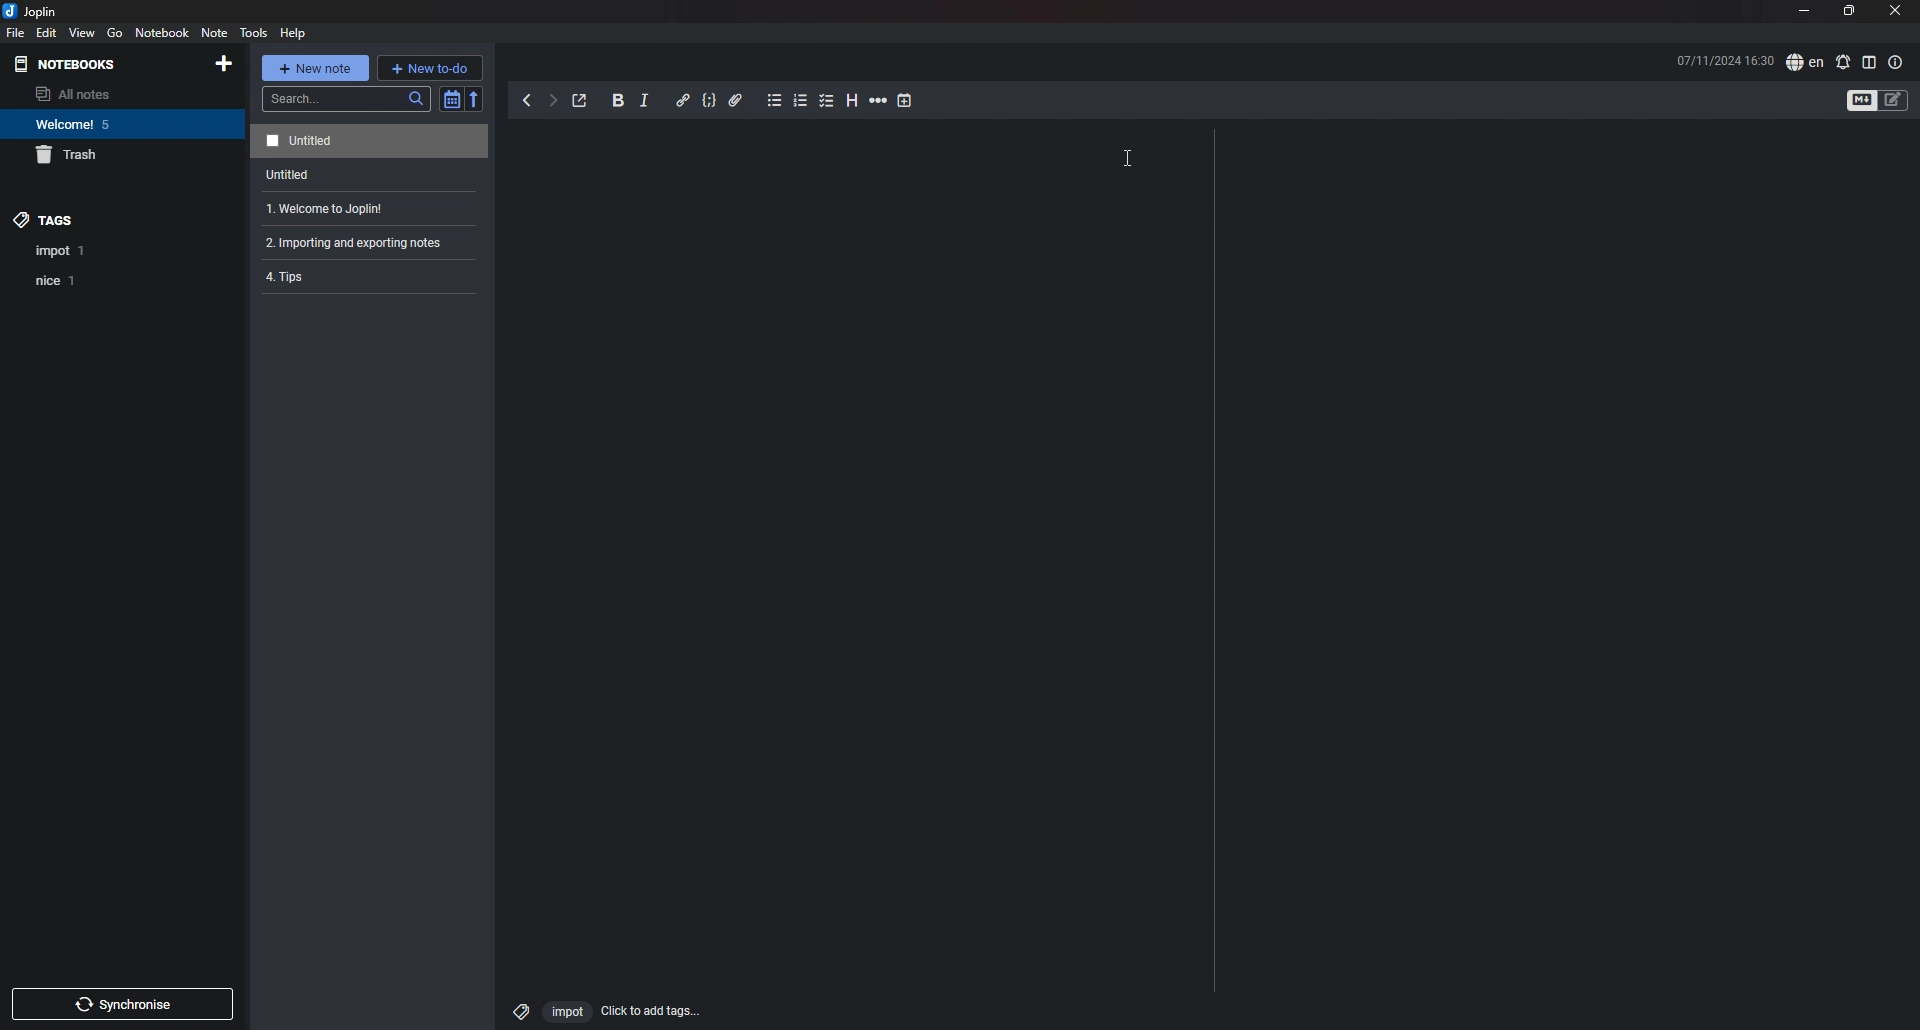 This screenshot has width=1920, height=1030. What do you see at coordinates (708, 102) in the screenshot?
I see `code` at bounding box center [708, 102].